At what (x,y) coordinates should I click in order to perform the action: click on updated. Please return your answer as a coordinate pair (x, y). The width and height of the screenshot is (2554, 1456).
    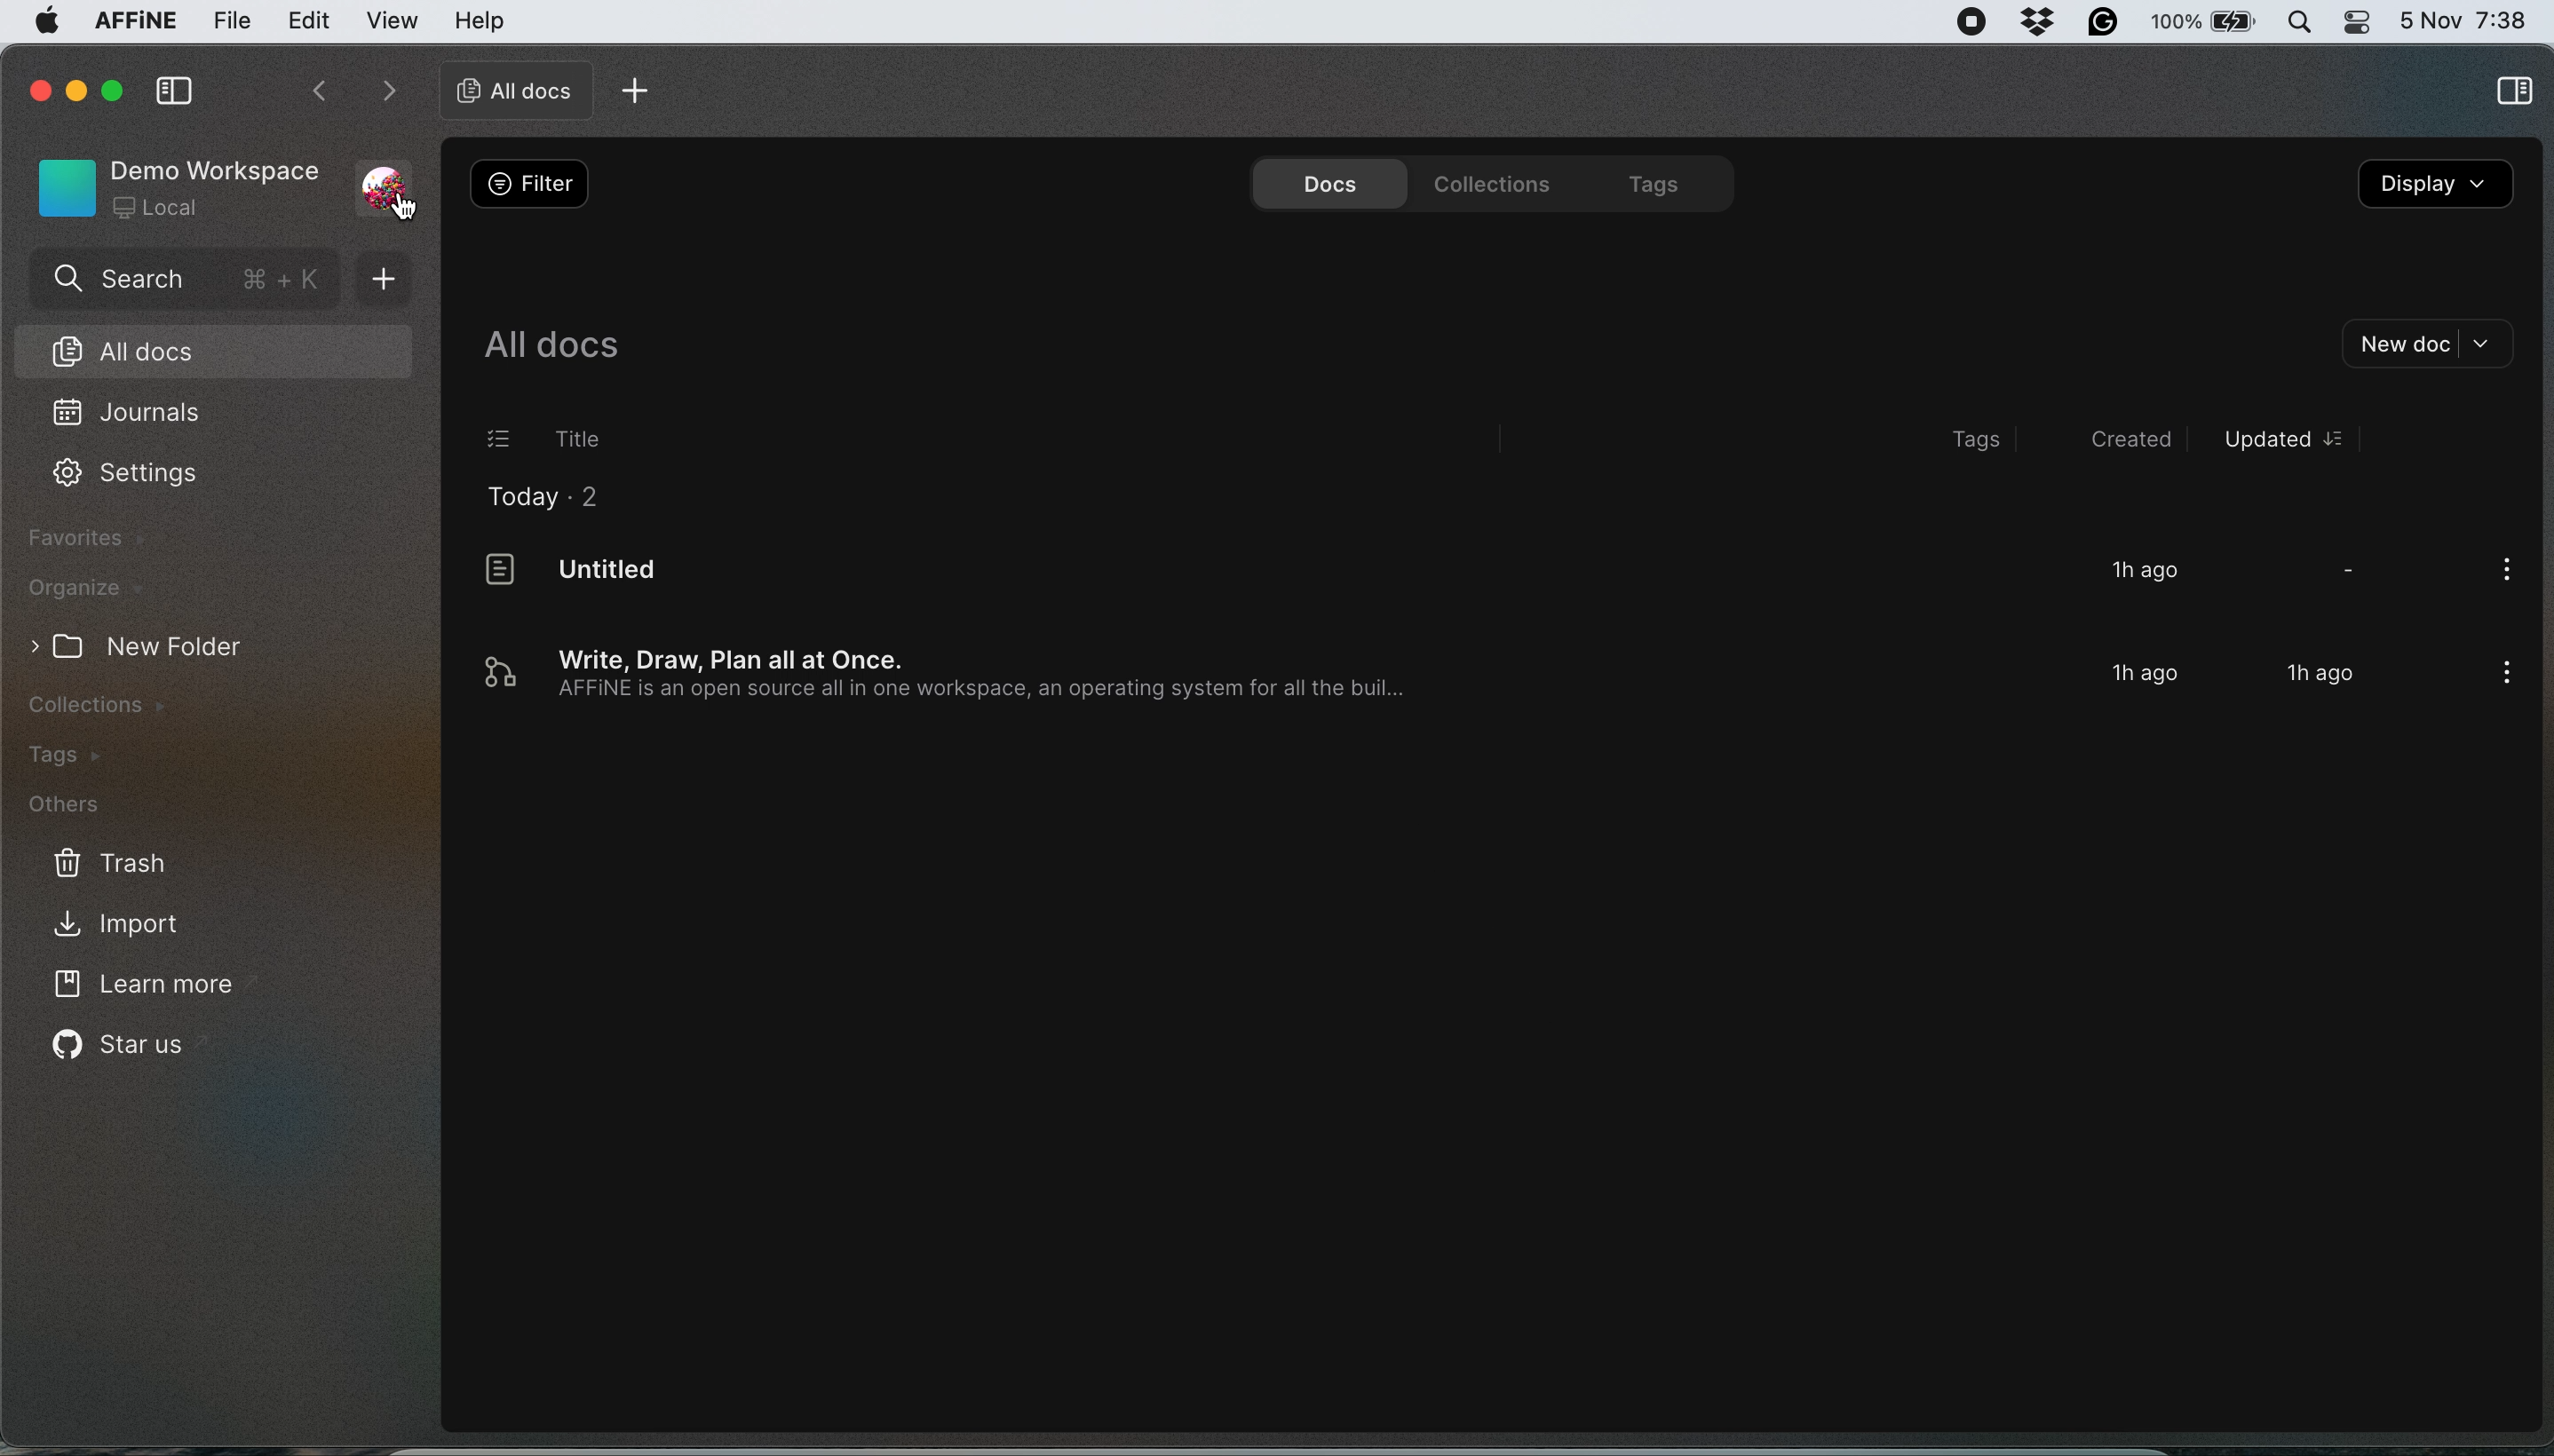
    Looking at the image, I should click on (2282, 439).